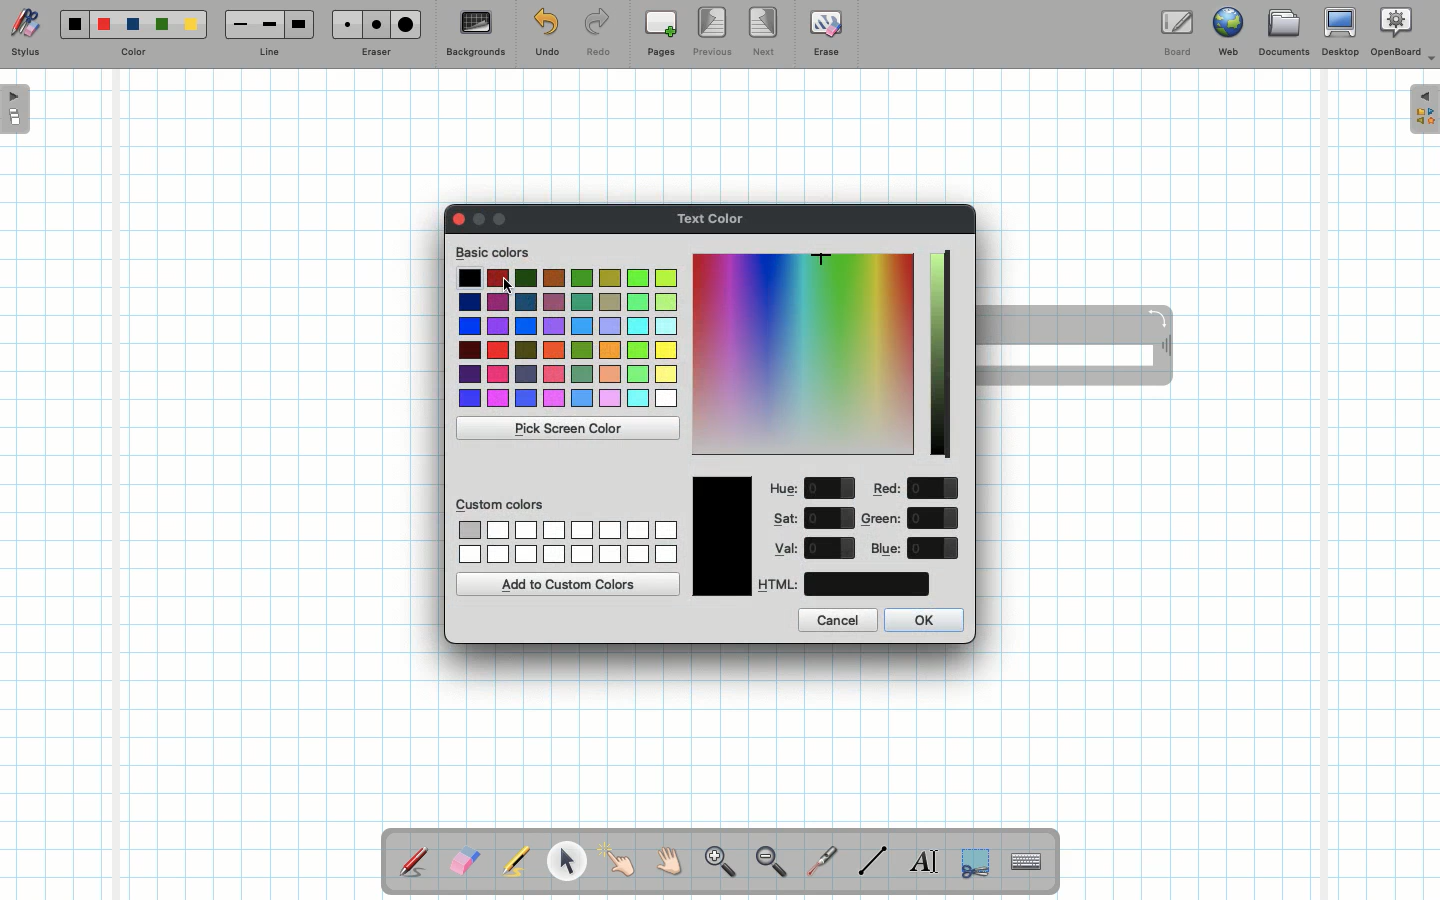 The width and height of the screenshot is (1440, 900). What do you see at coordinates (105, 25) in the screenshot?
I see `Red` at bounding box center [105, 25].